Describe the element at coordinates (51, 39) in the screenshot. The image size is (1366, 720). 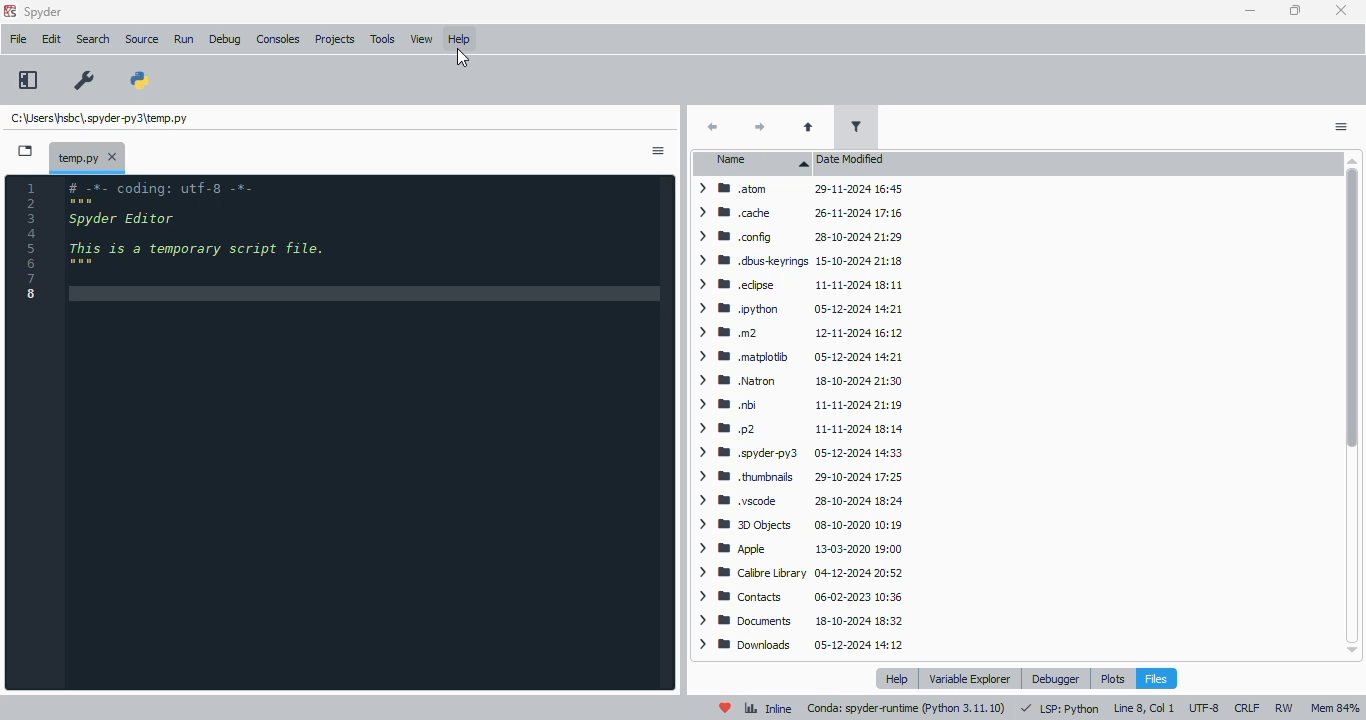
I see `edit` at that location.